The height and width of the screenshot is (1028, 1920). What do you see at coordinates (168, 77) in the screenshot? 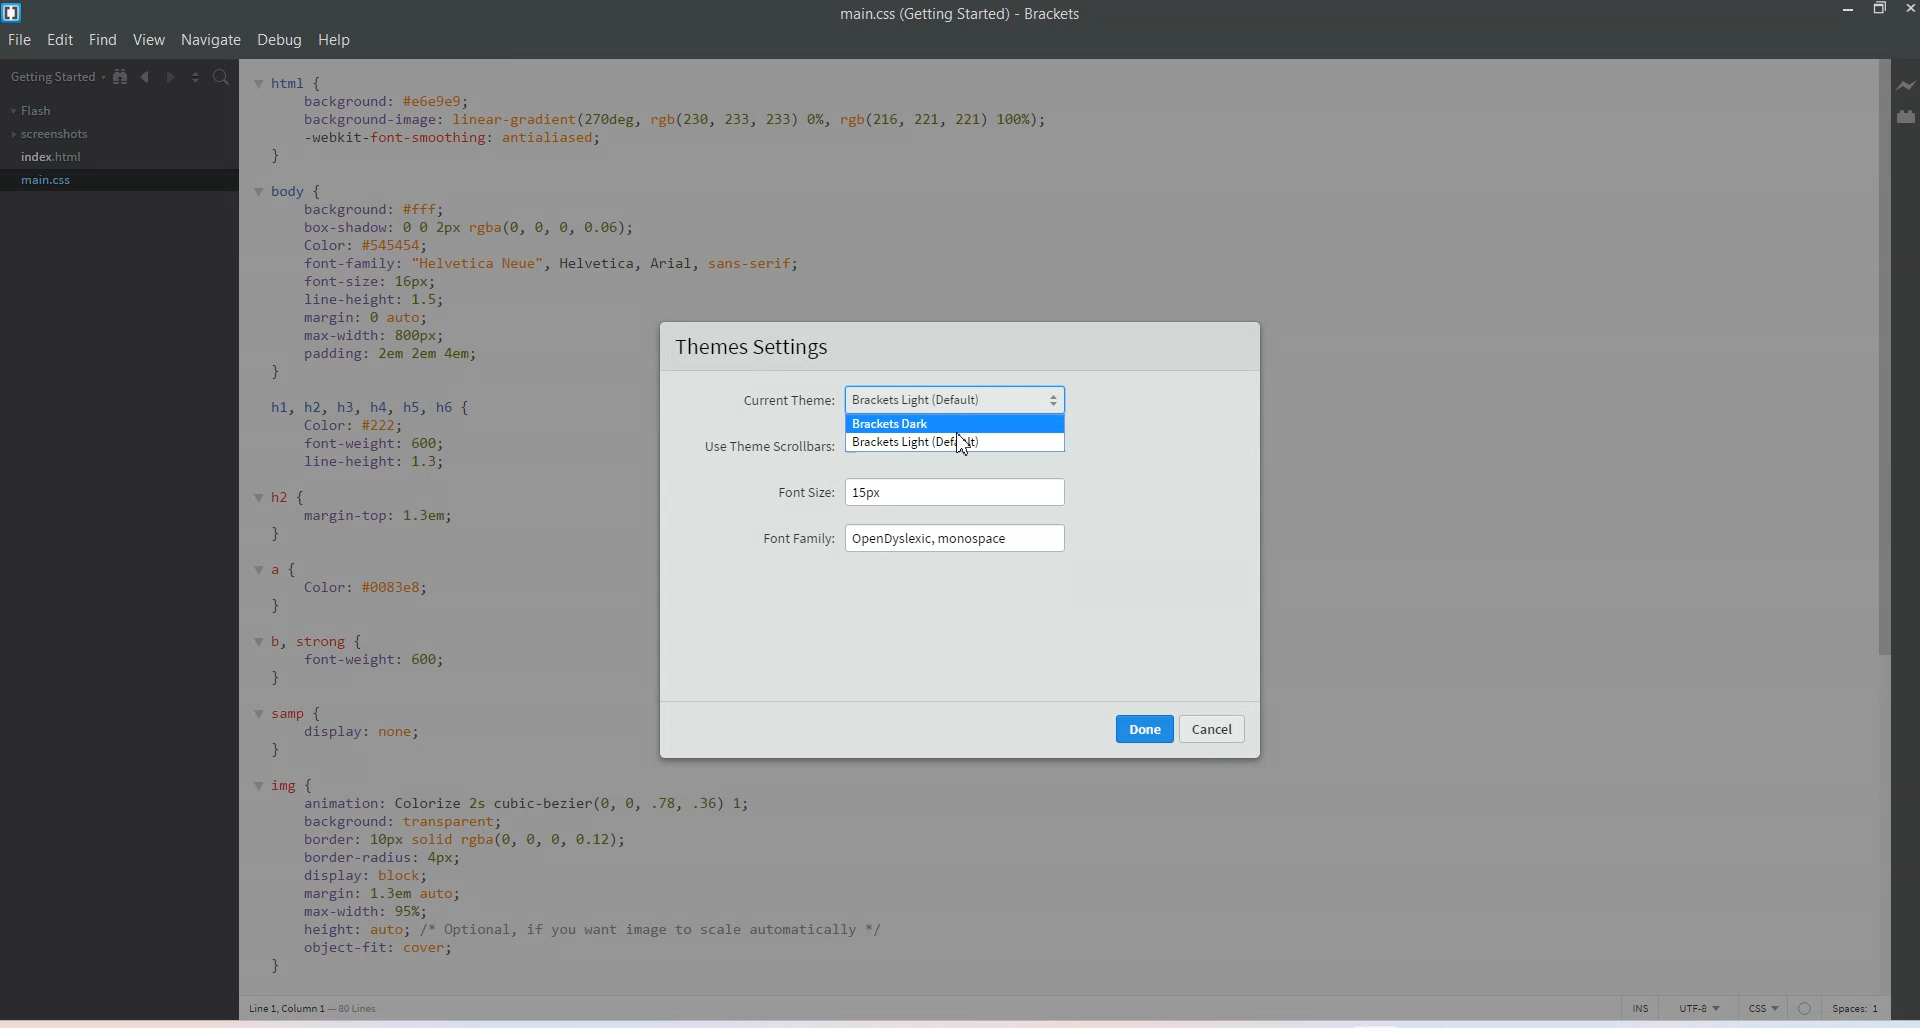
I see `Navigate Forwards` at bounding box center [168, 77].